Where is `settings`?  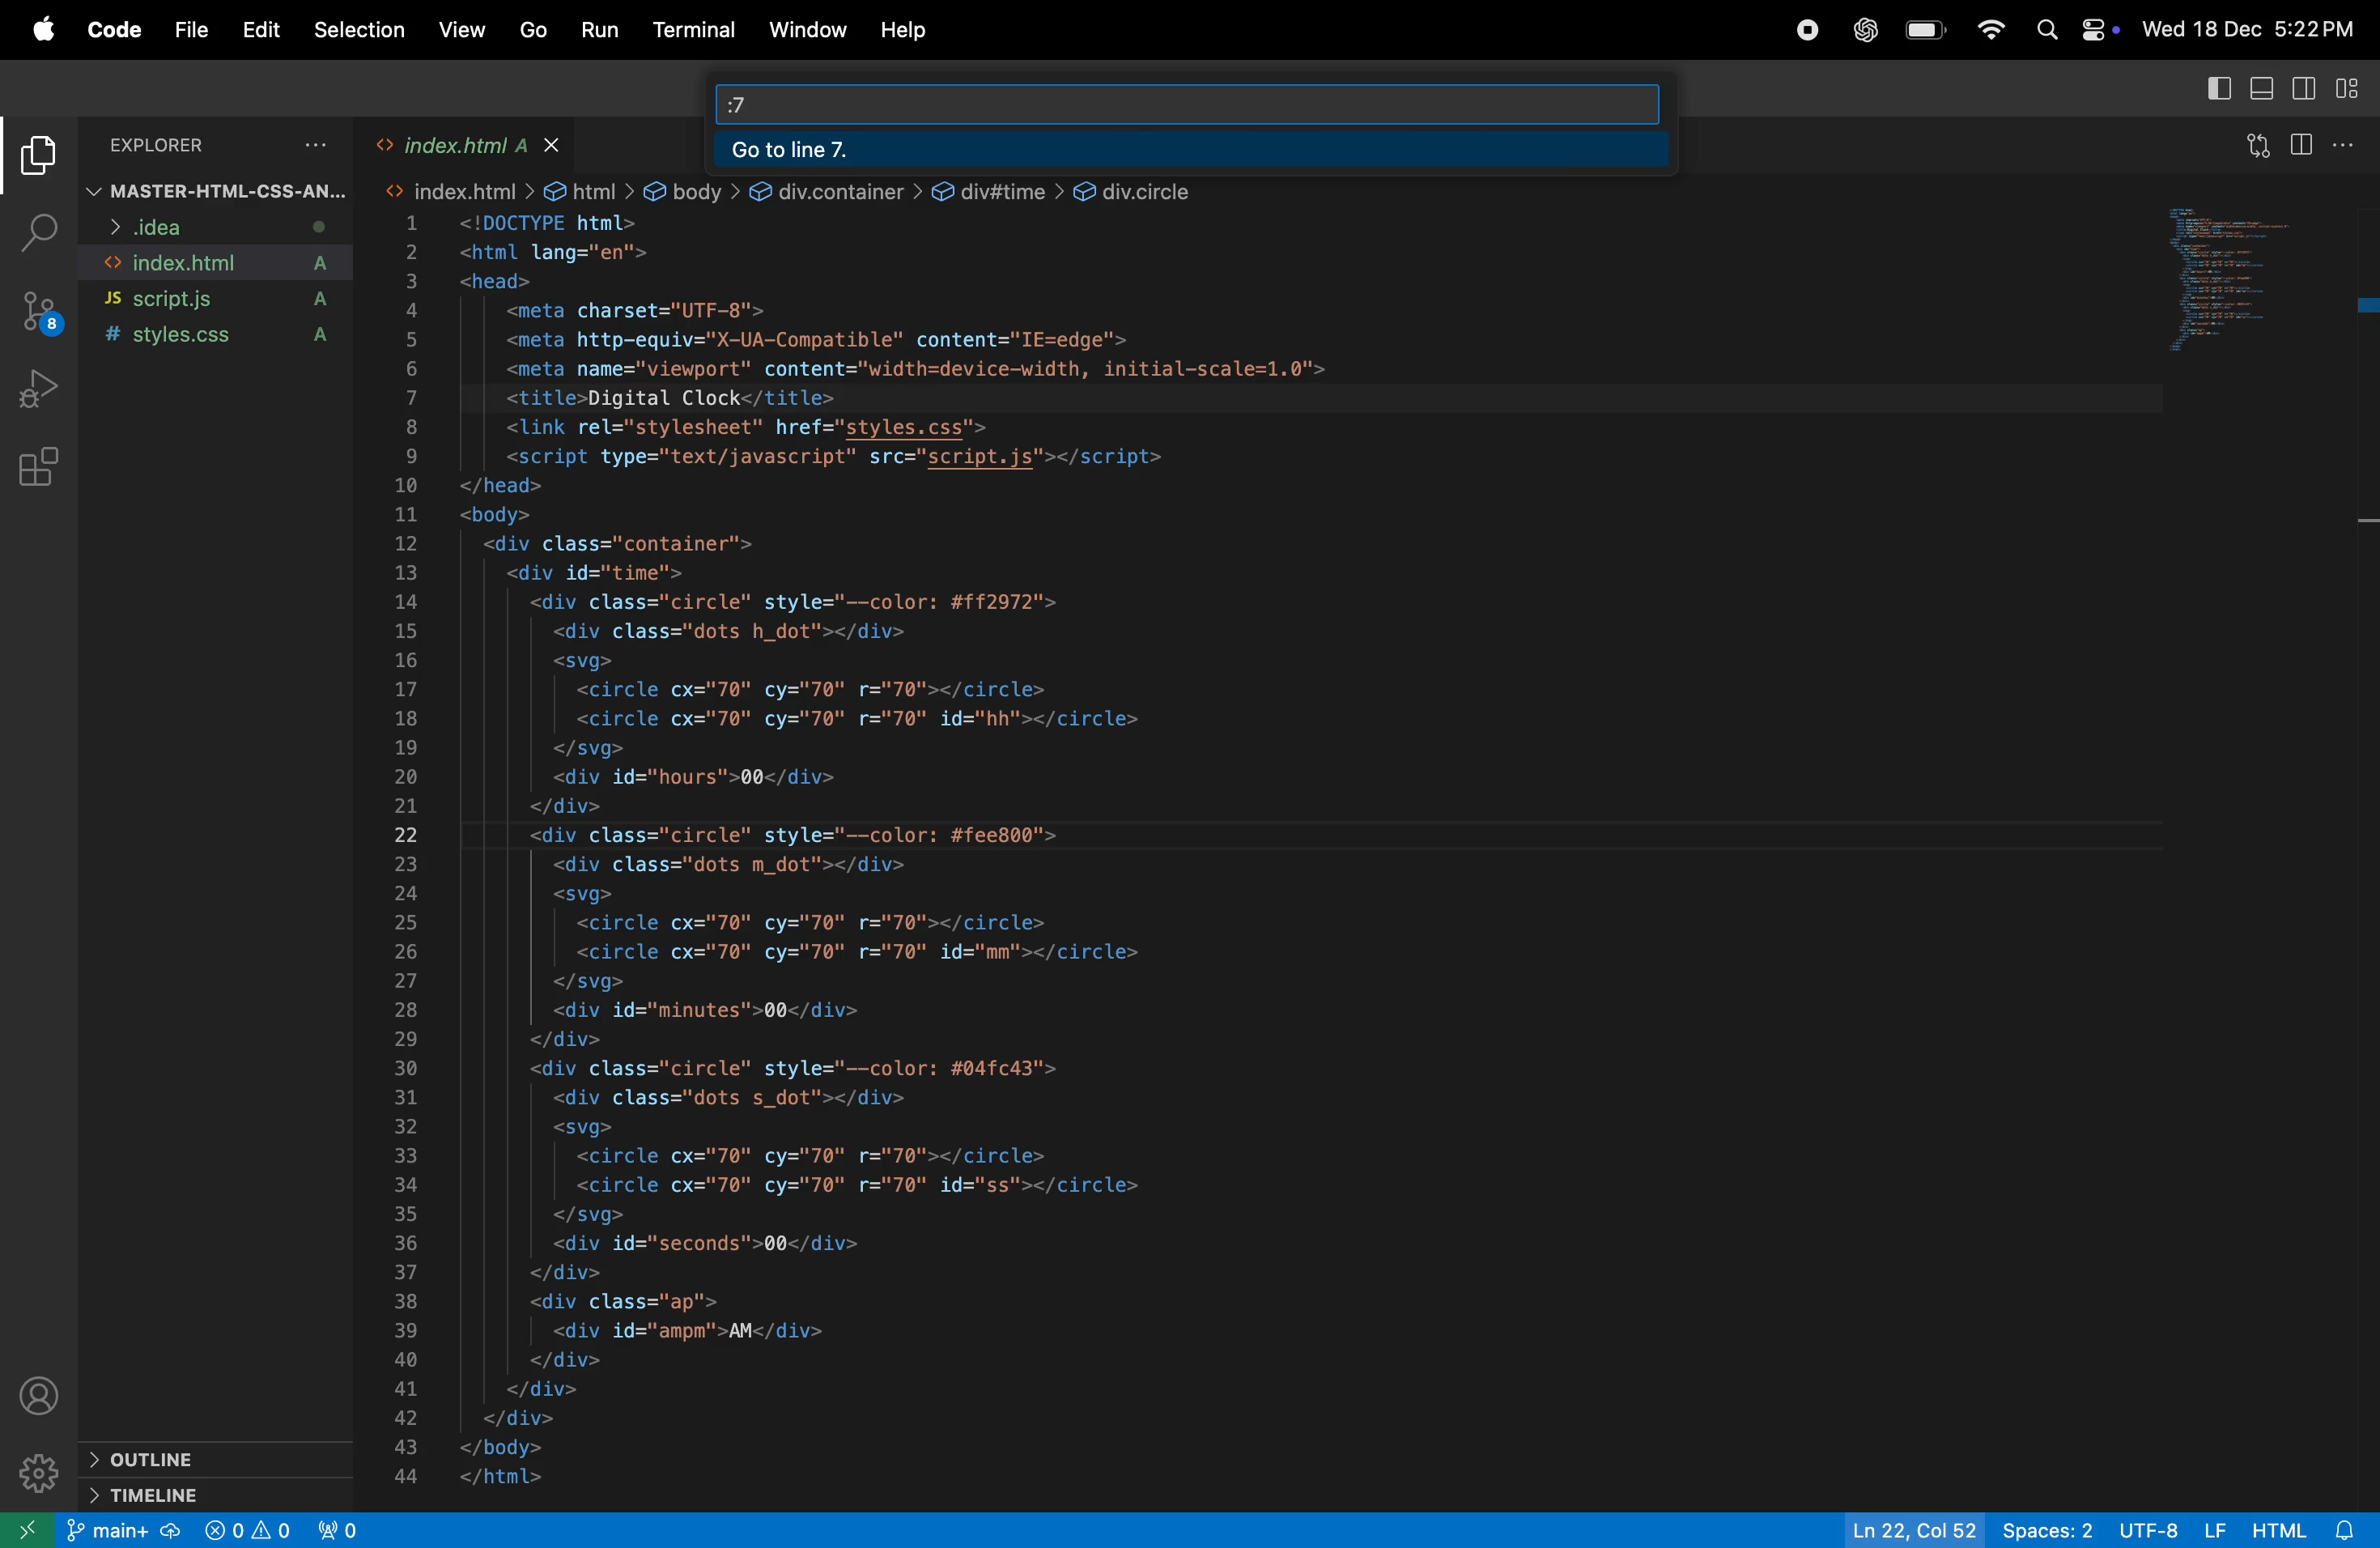
settings is located at coordinates (39, 1473).